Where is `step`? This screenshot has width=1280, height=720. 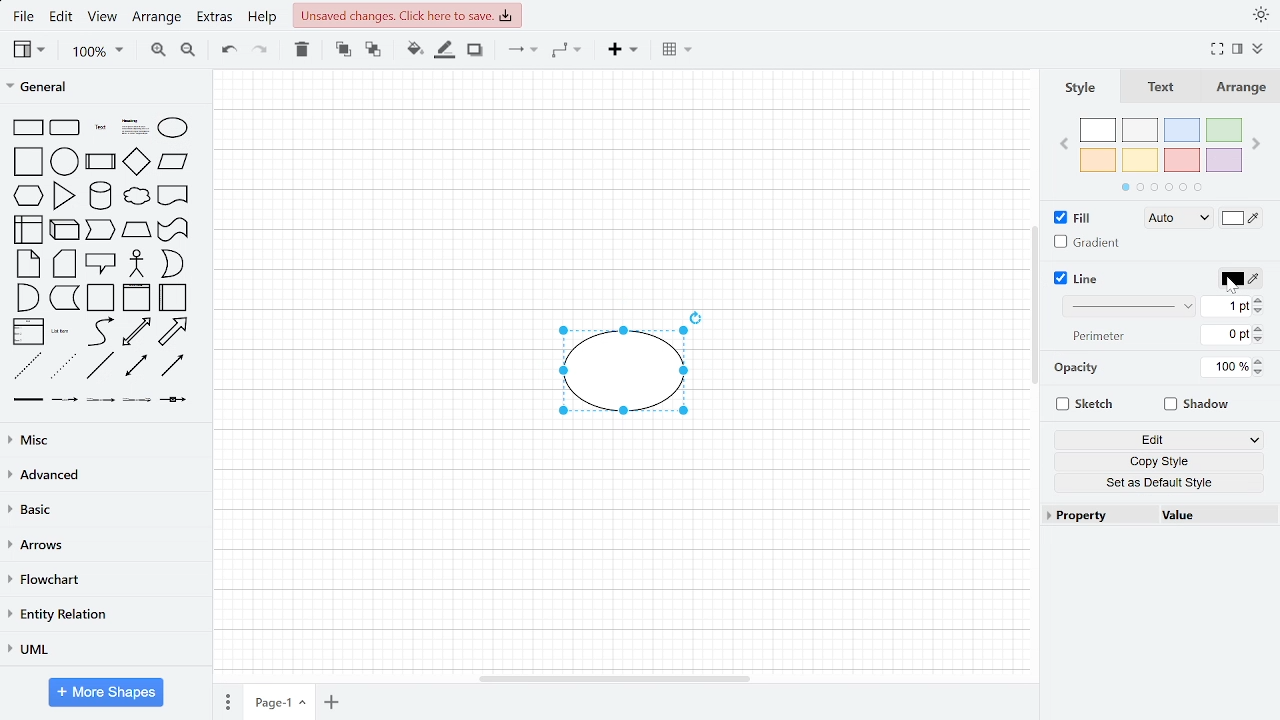 step is located at coordinates (101, 230).